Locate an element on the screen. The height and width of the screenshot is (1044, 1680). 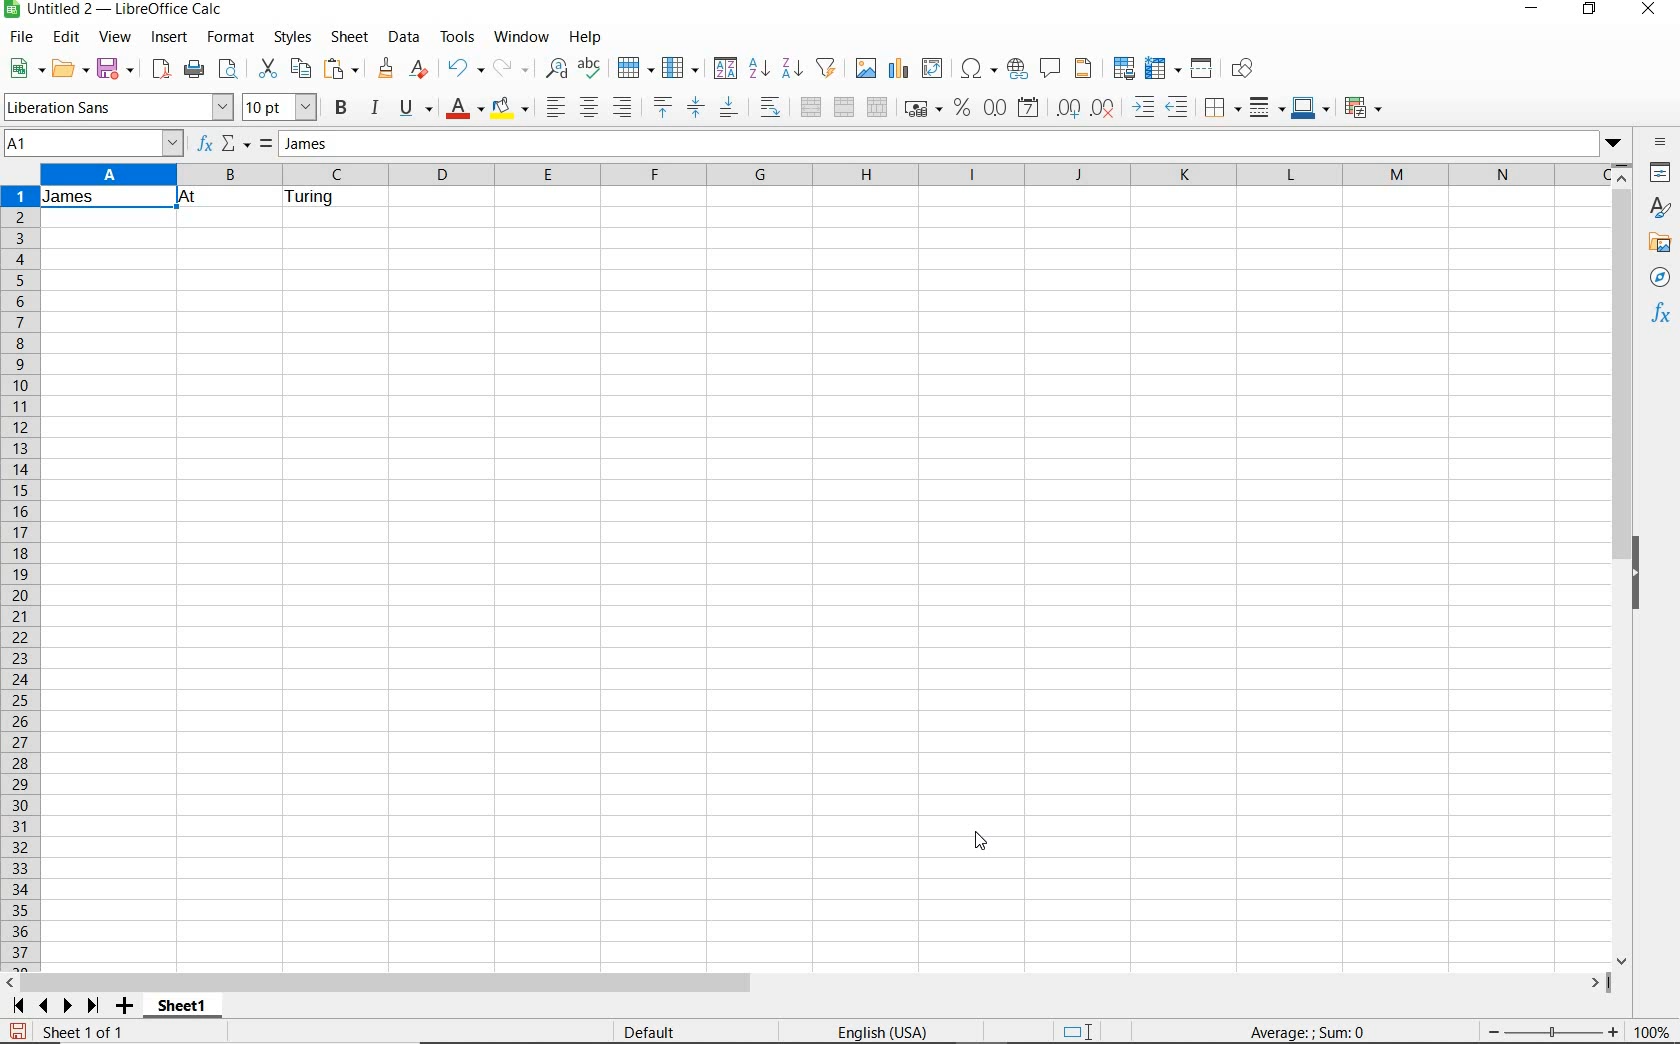
print is located at coordinates (194, 70).